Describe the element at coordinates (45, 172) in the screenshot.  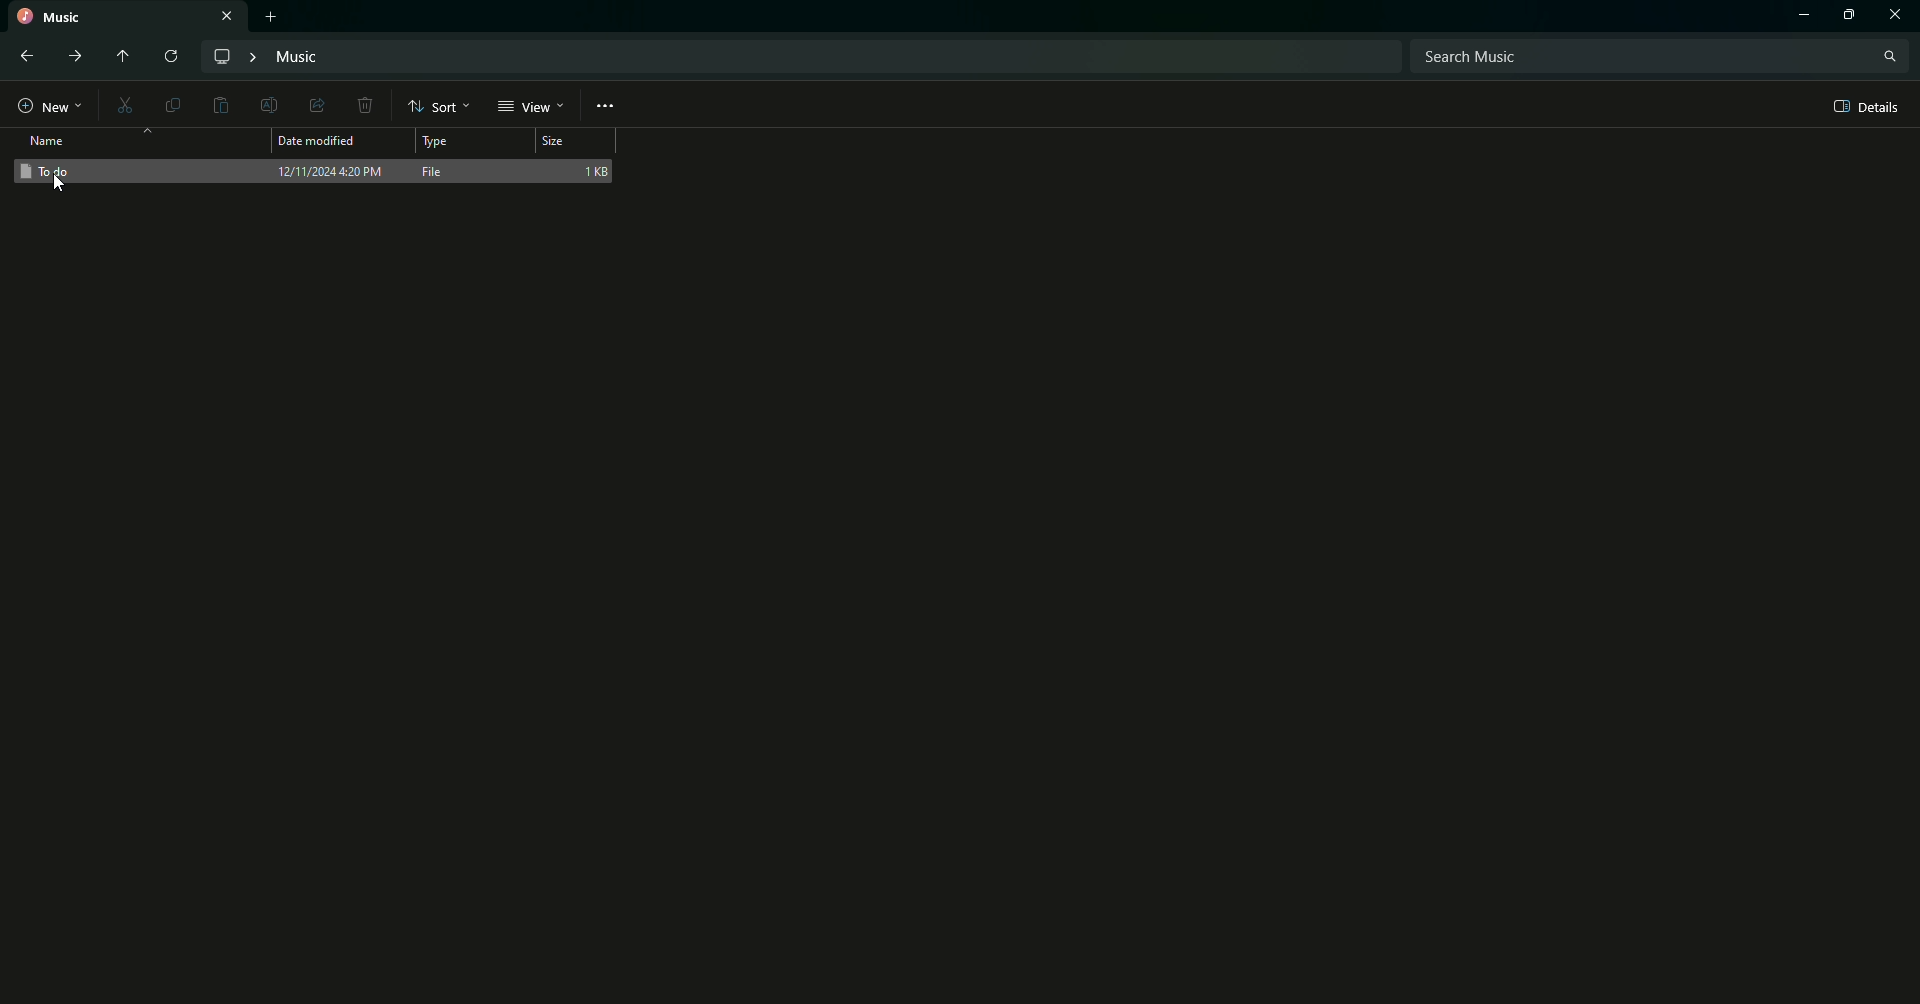
I see `To do` at that location.